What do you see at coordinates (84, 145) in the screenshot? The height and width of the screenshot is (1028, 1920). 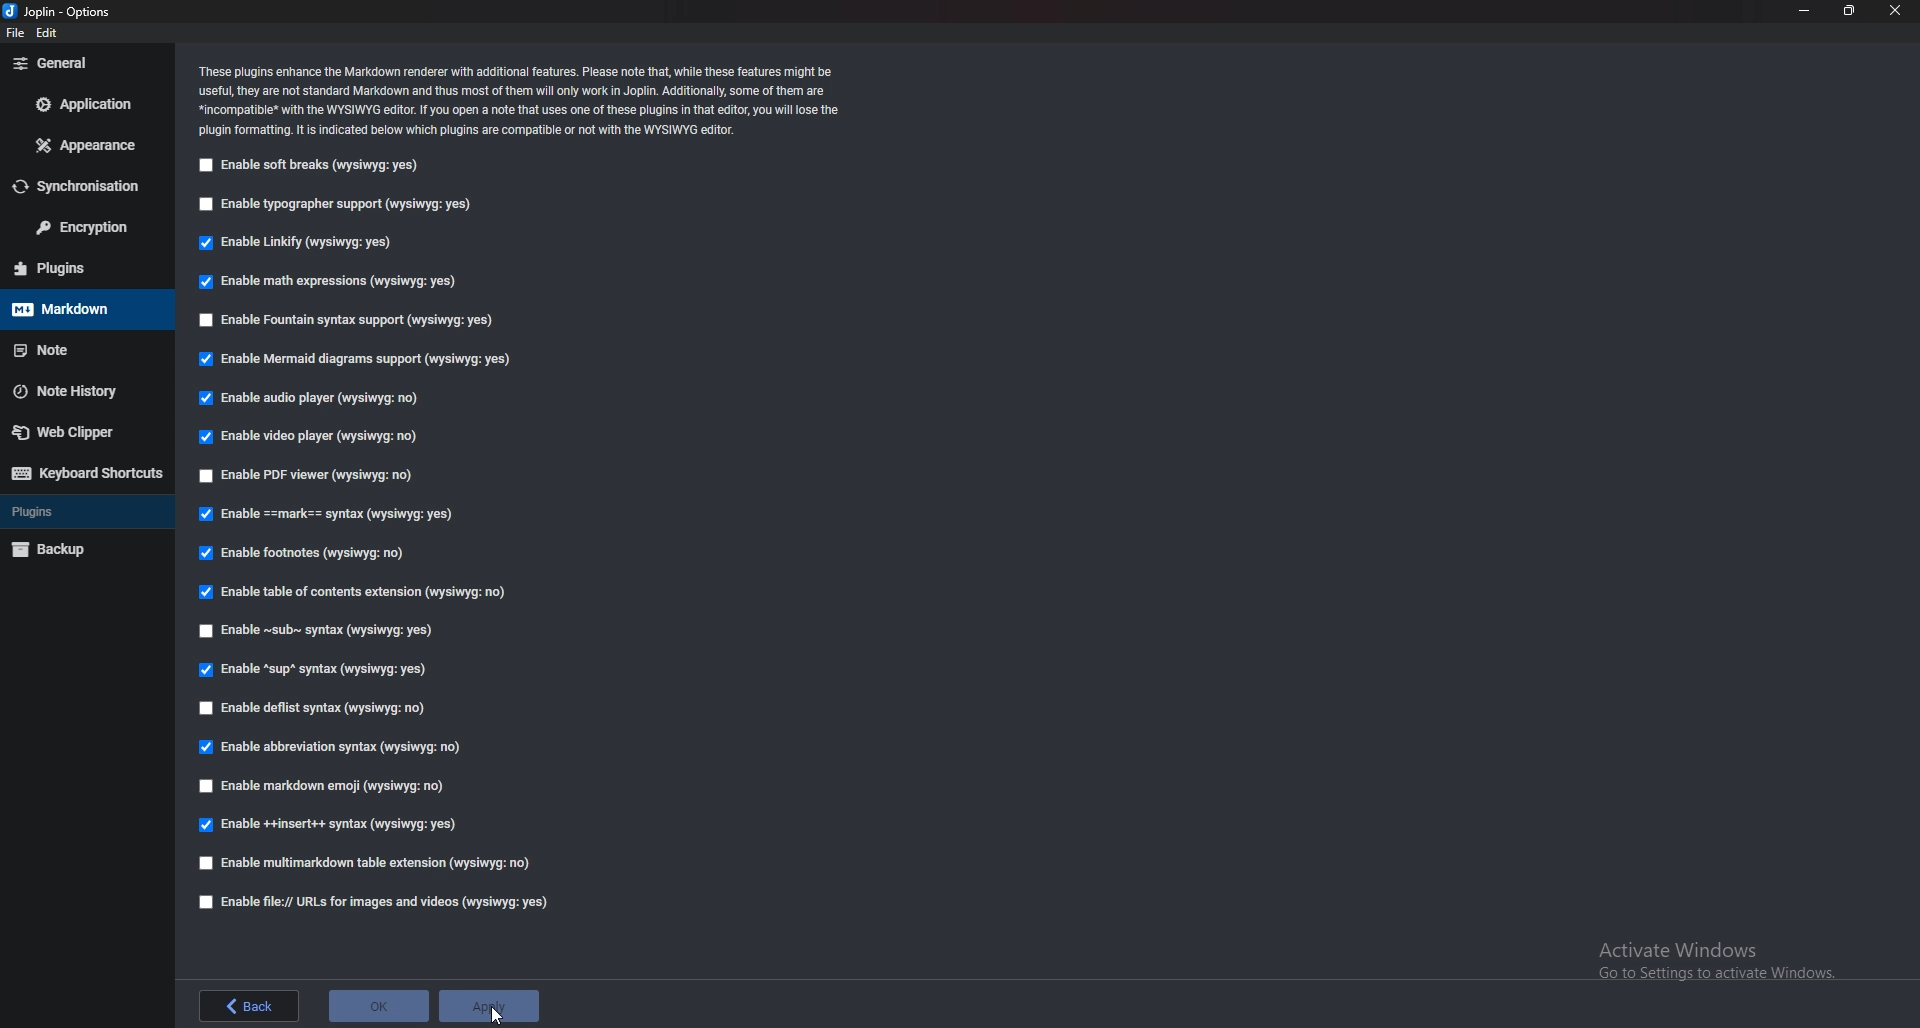 I see `Appearance` at bounding box center [84, 145].